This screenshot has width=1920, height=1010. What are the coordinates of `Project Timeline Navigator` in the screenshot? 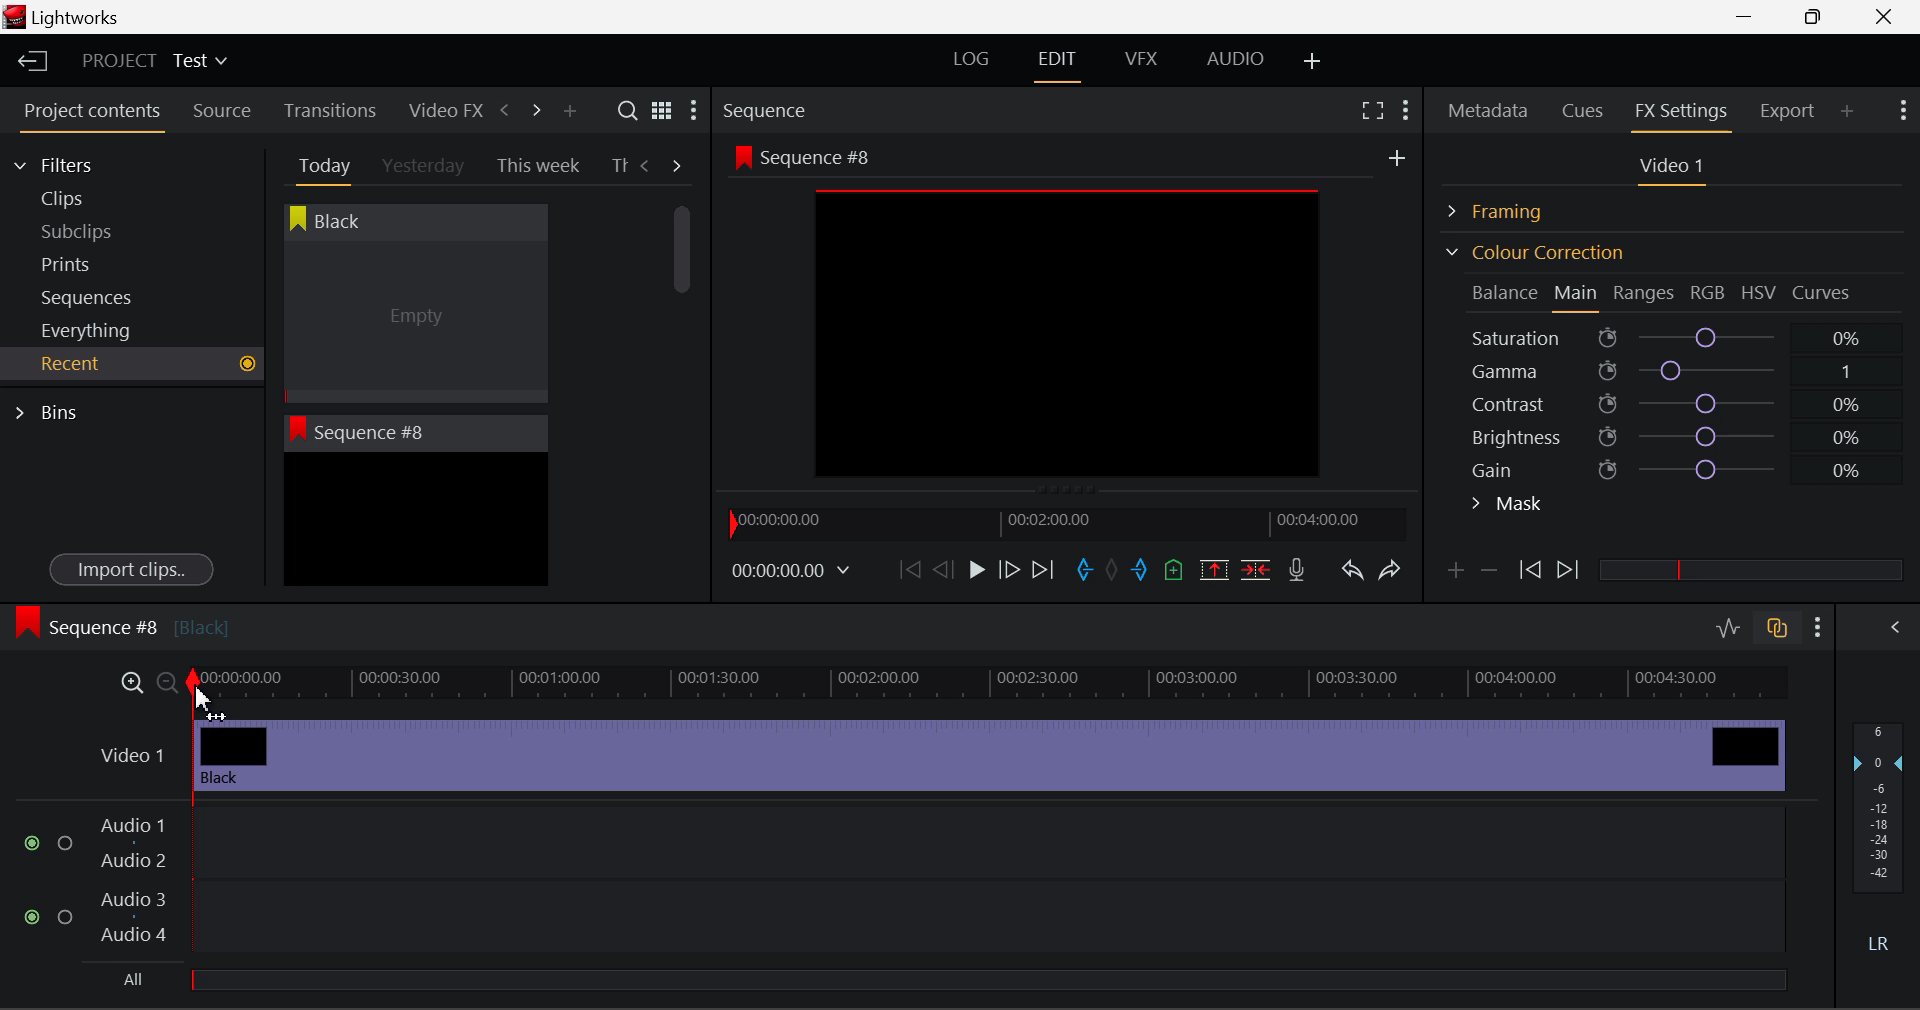 It's located at (1064, 523).